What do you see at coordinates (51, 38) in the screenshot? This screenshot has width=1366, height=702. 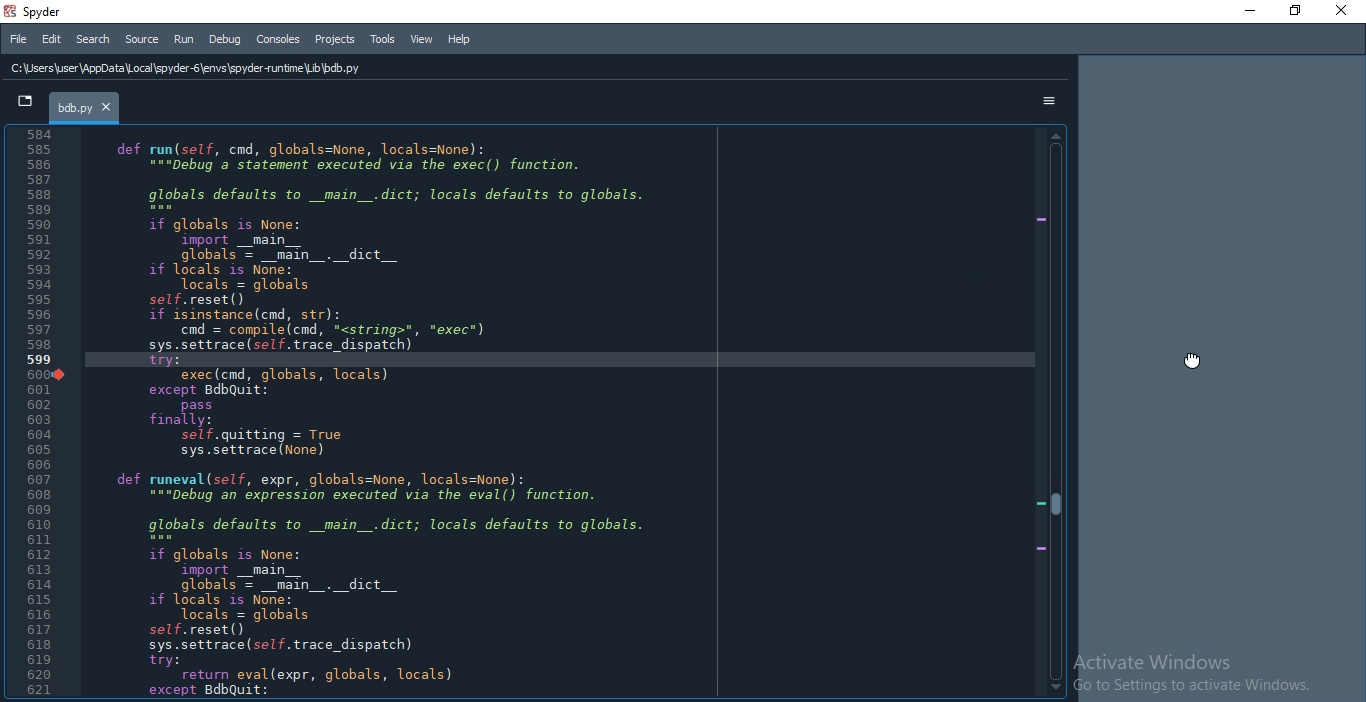 I see `Edit` at bounding box center [51, 38].